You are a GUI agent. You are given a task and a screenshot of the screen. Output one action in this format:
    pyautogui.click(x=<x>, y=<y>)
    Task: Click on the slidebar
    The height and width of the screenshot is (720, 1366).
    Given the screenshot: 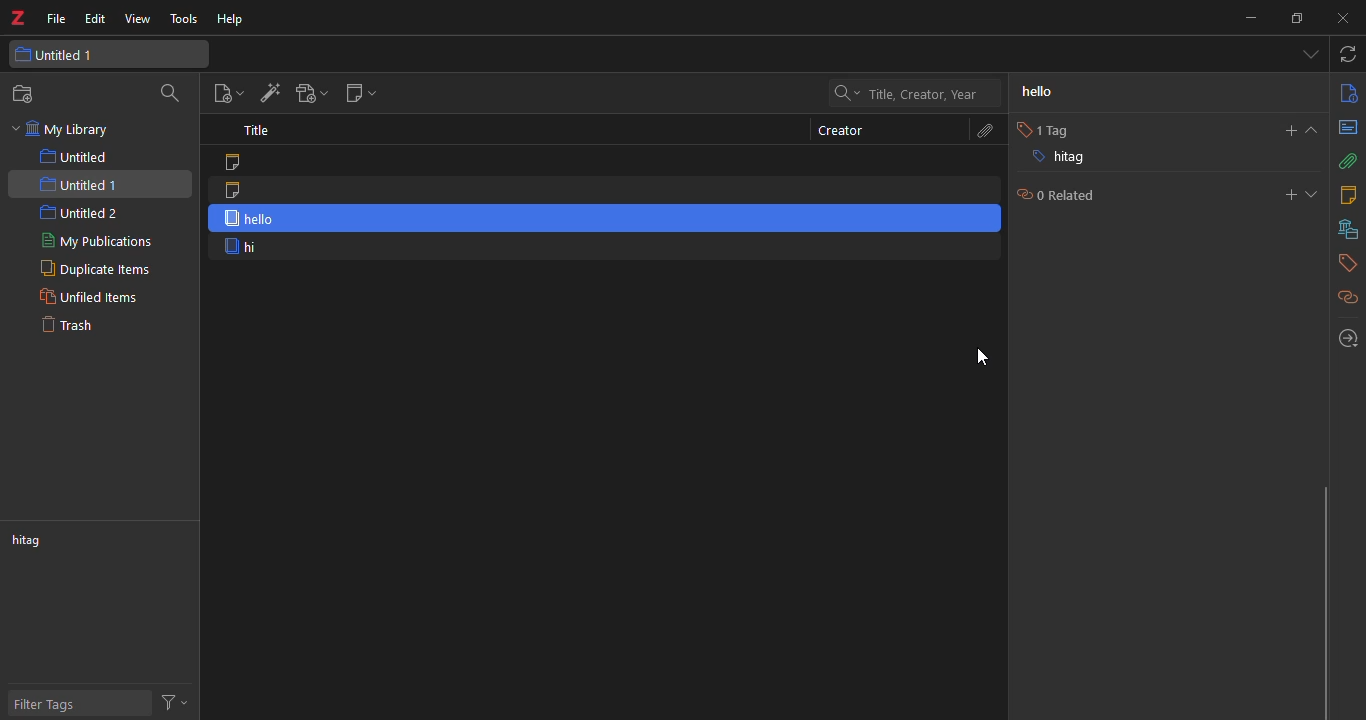 What is the action you would take?
    pyautogui.click(x=1322, y=600)
    